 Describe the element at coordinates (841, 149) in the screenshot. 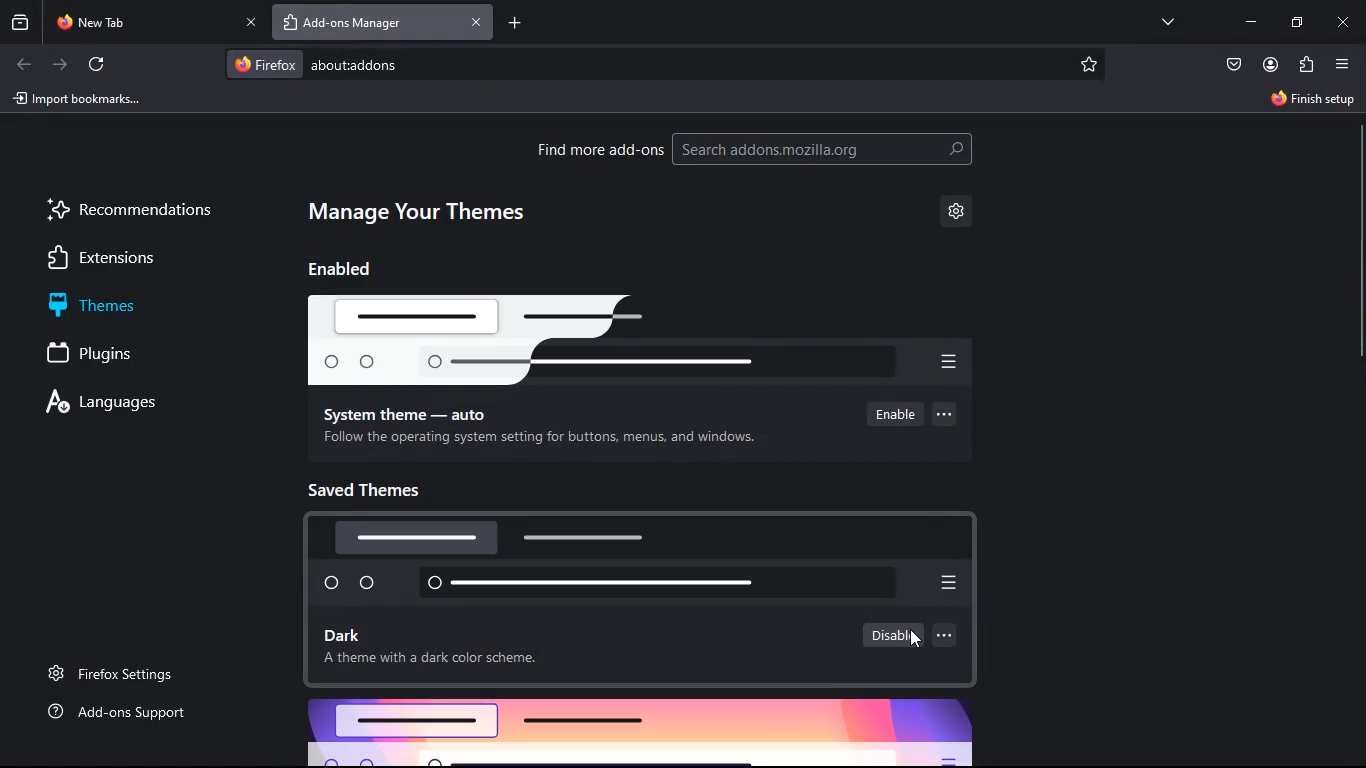

I see `search` at that location.